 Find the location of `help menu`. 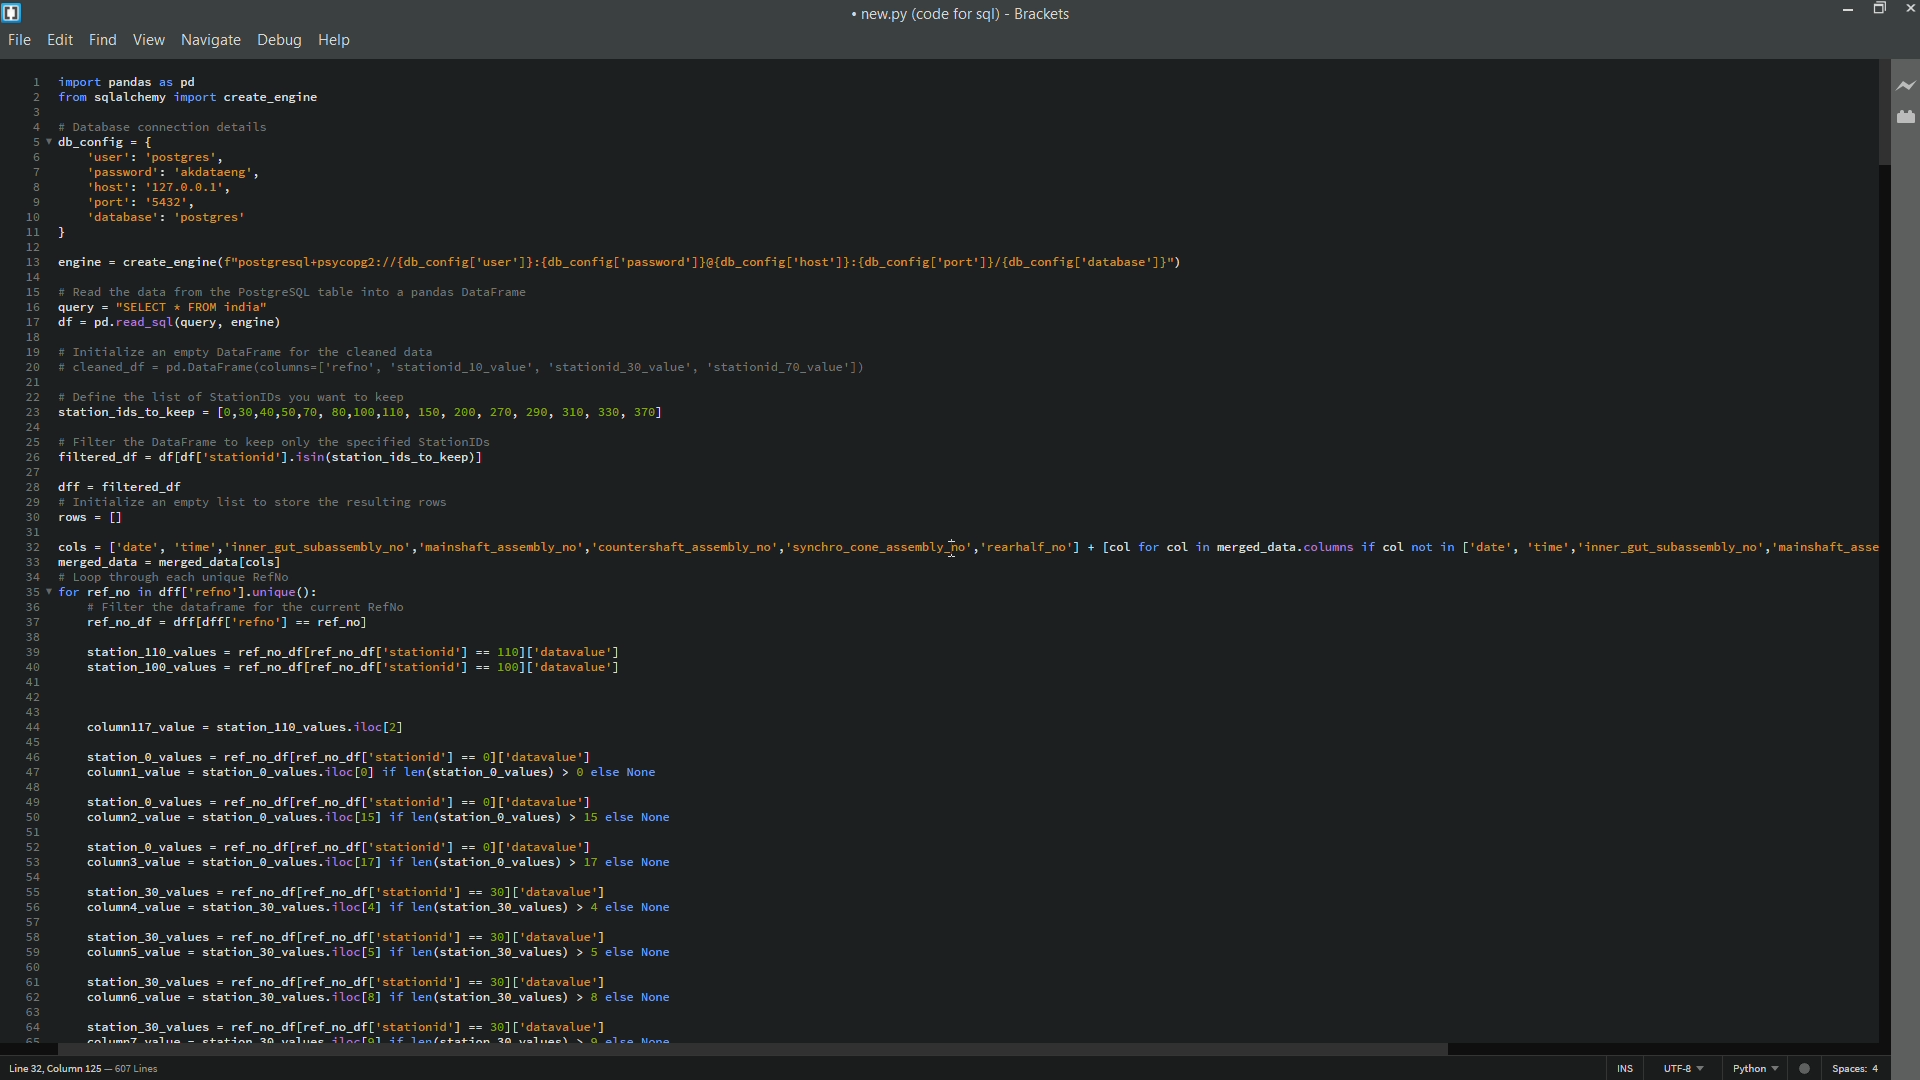

help menu is located at coordinates (337, 42).